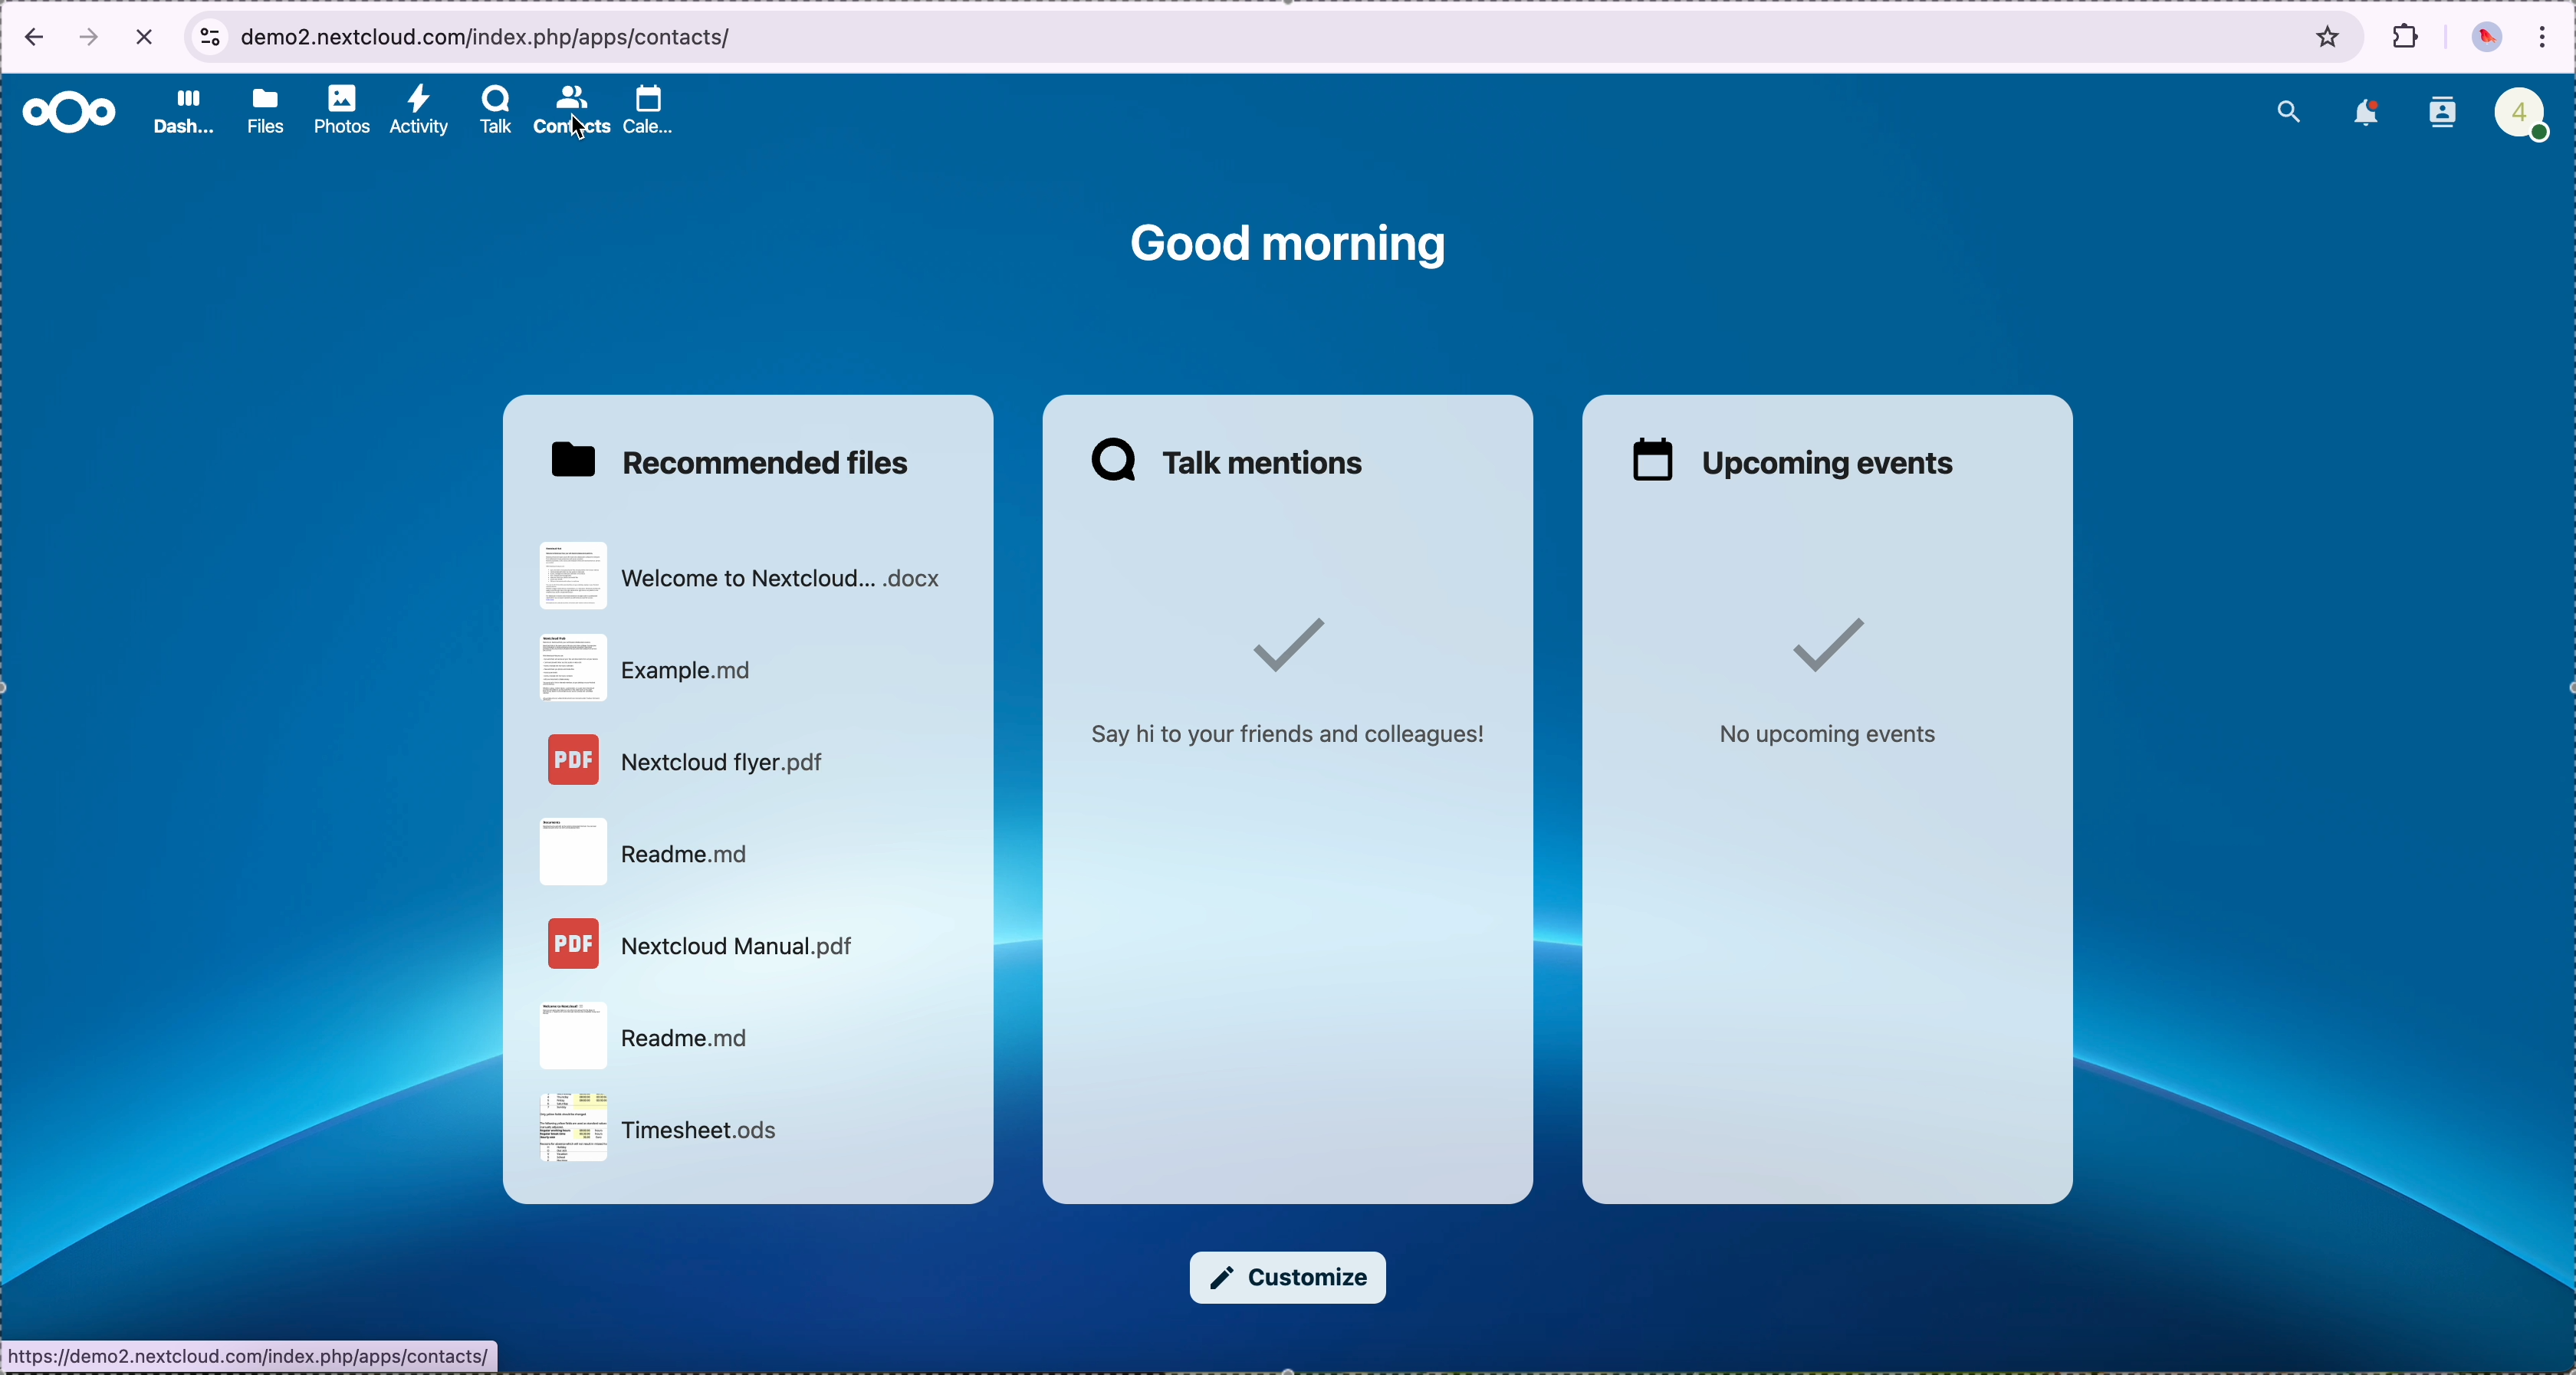 The height and width of the screenshot is (1375, 2576). I want to click on no upcoming events, so click(1835, 683).